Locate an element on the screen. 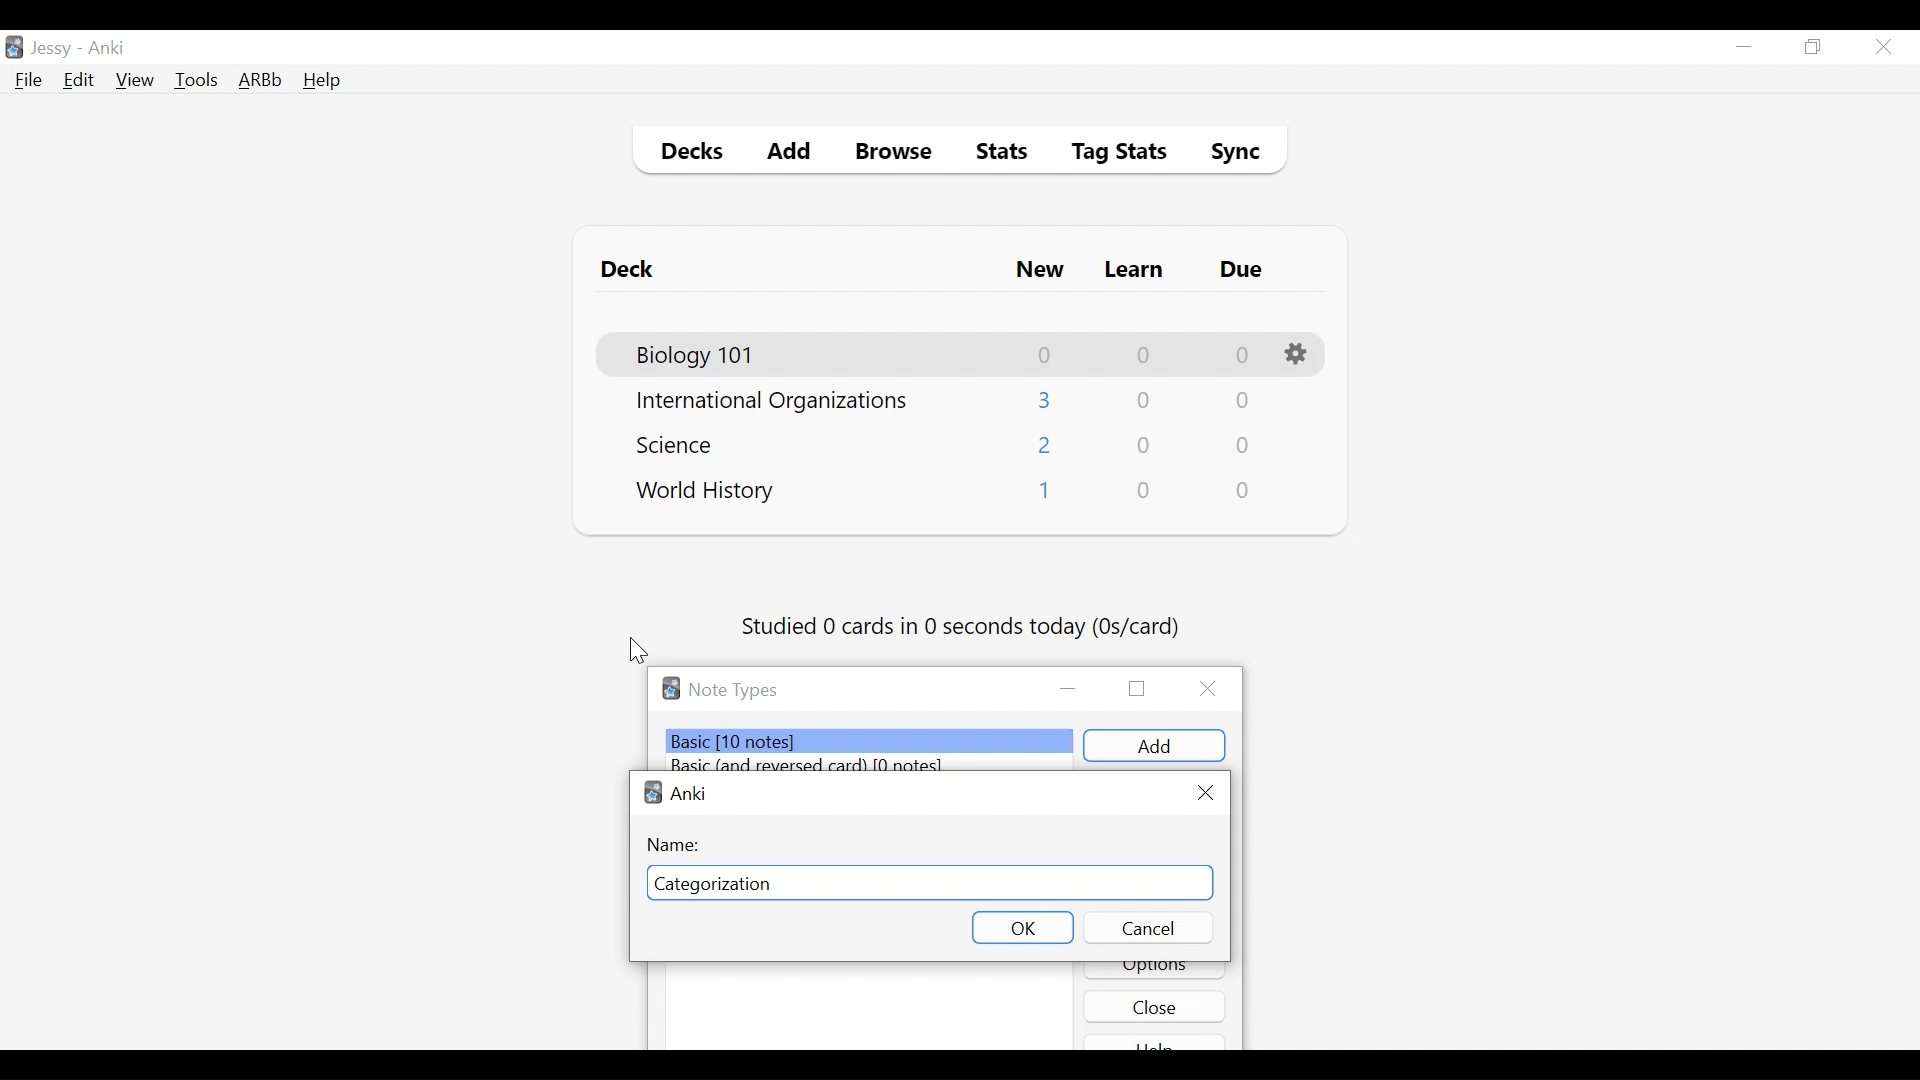 This screenshot has height=1080, width=1920. Studied number of cards in second today (os/card) is located at coordinates (963, 628).